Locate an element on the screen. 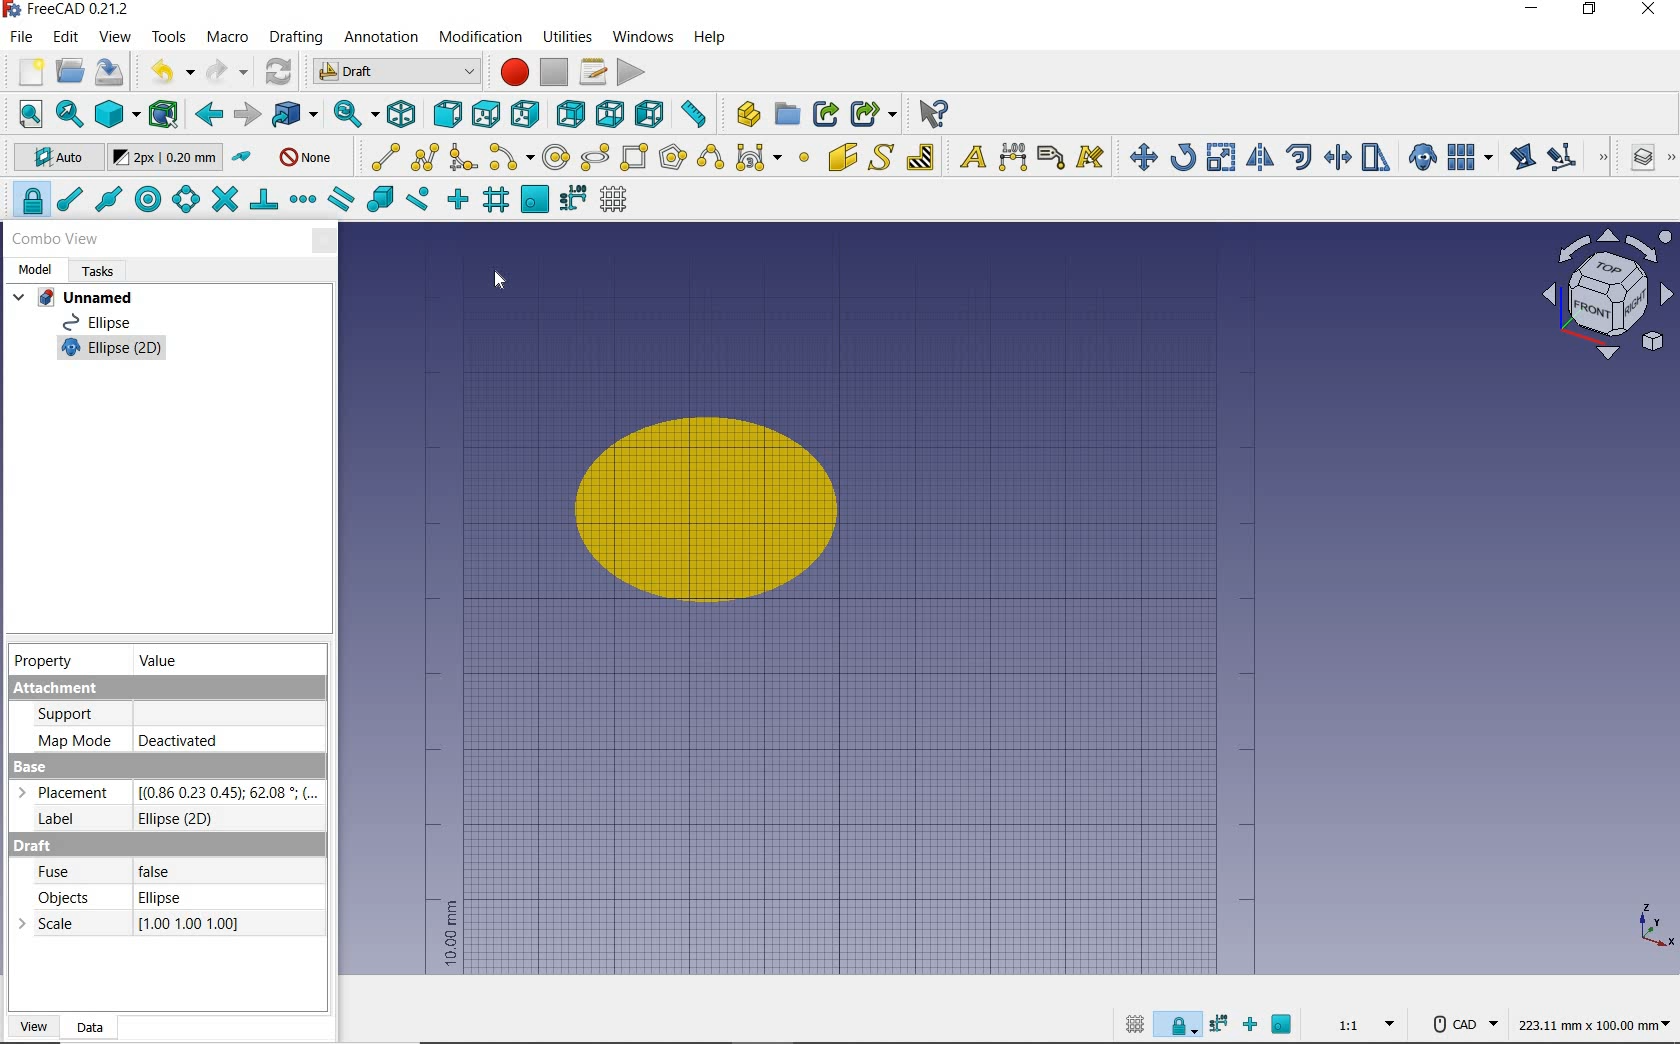 The image size is (1680, 1044). what's this is located at coordinates (933, 112).